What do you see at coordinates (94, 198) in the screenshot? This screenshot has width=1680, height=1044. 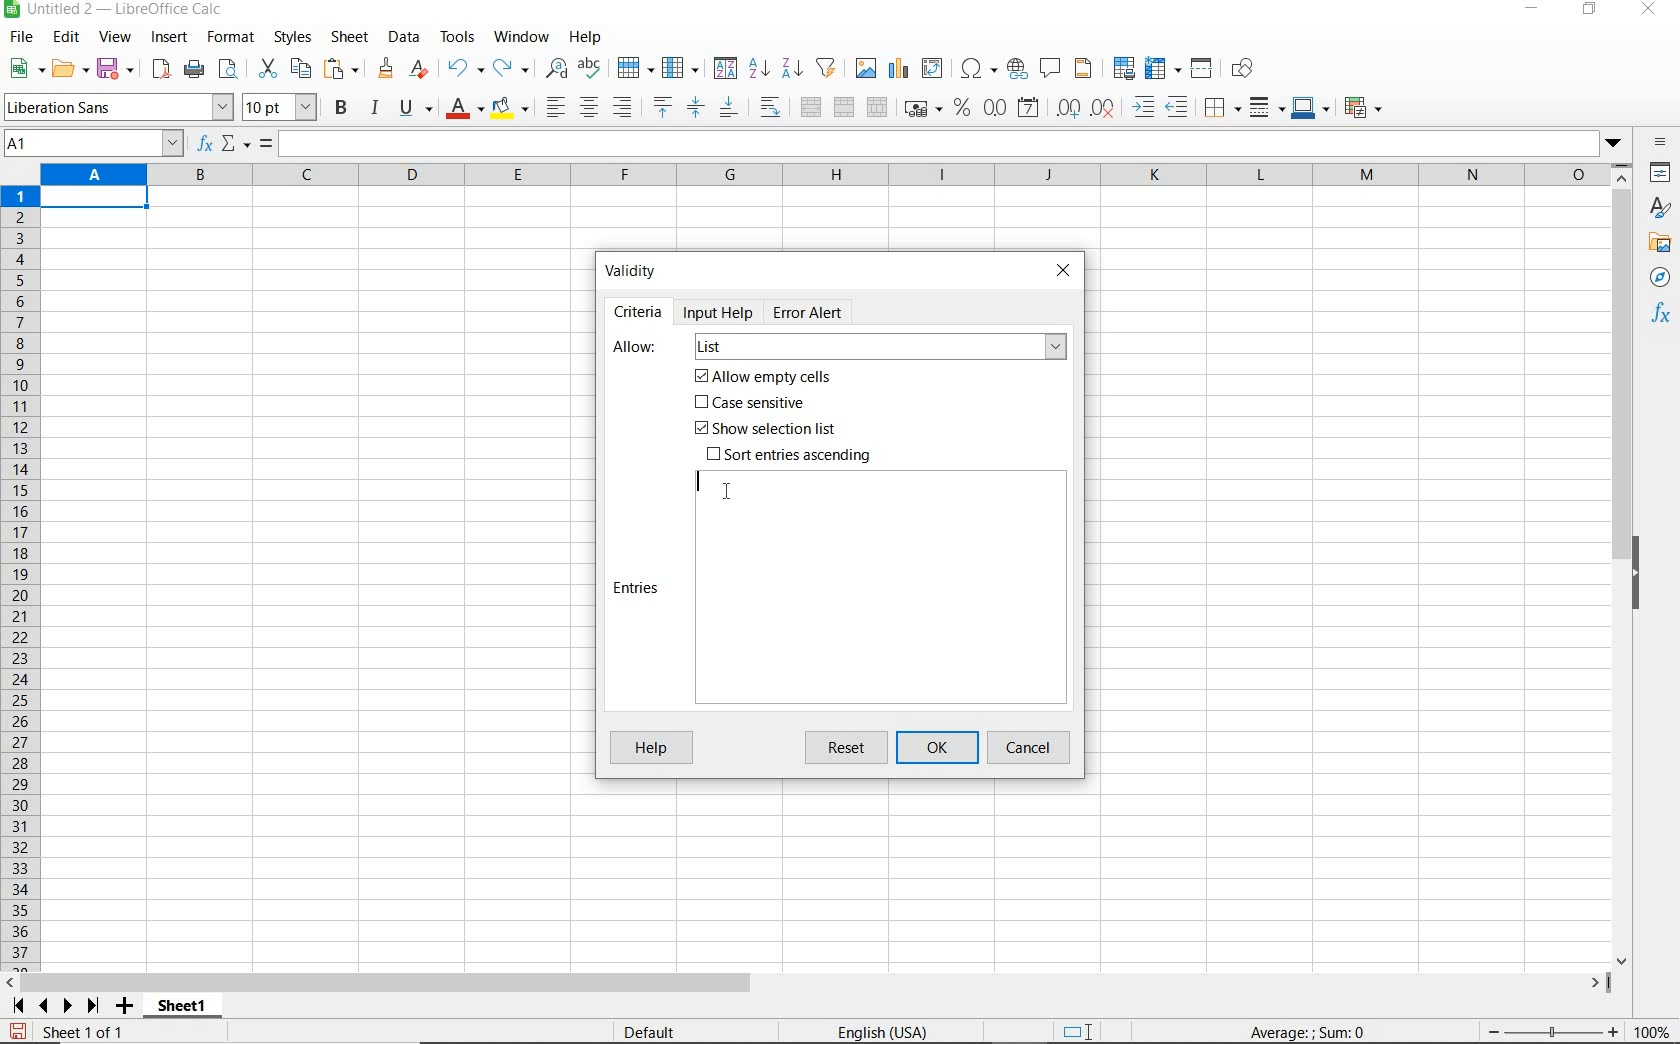 I see `Selected cell` at bounding box center [94, 198].